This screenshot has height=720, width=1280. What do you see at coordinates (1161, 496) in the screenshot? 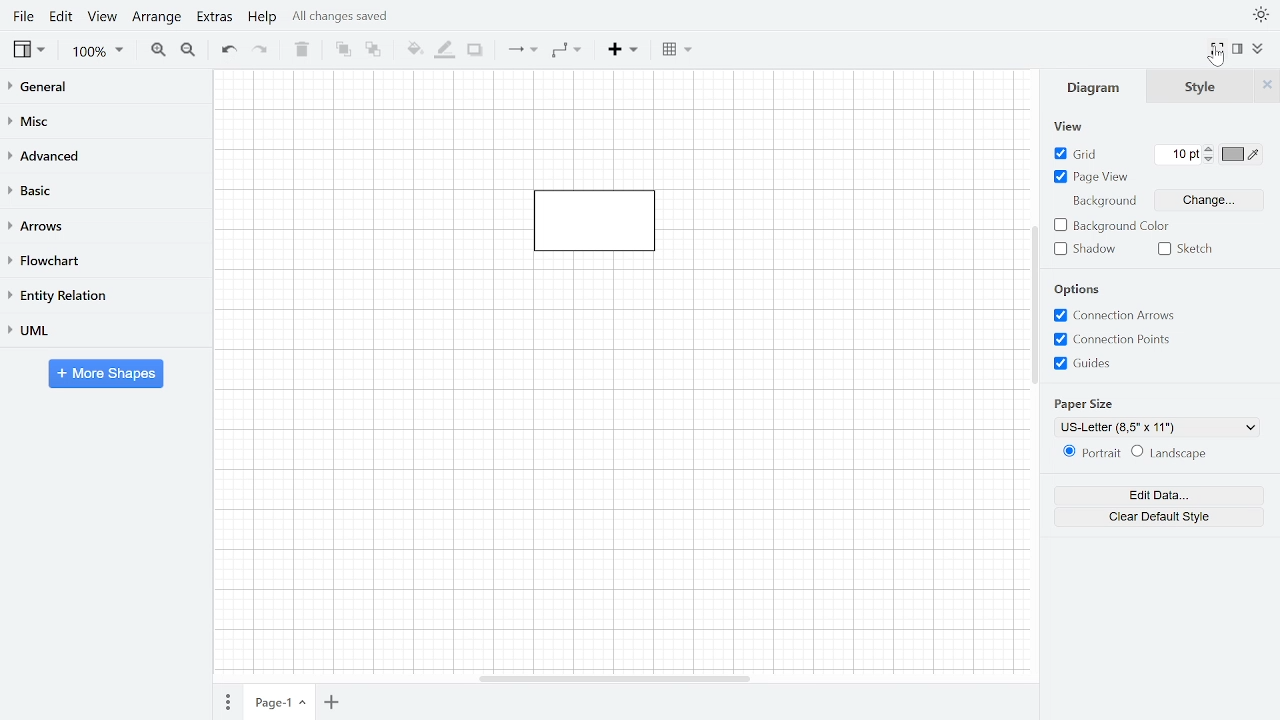
I see `EDit data` at bounding box center [1161, 496].